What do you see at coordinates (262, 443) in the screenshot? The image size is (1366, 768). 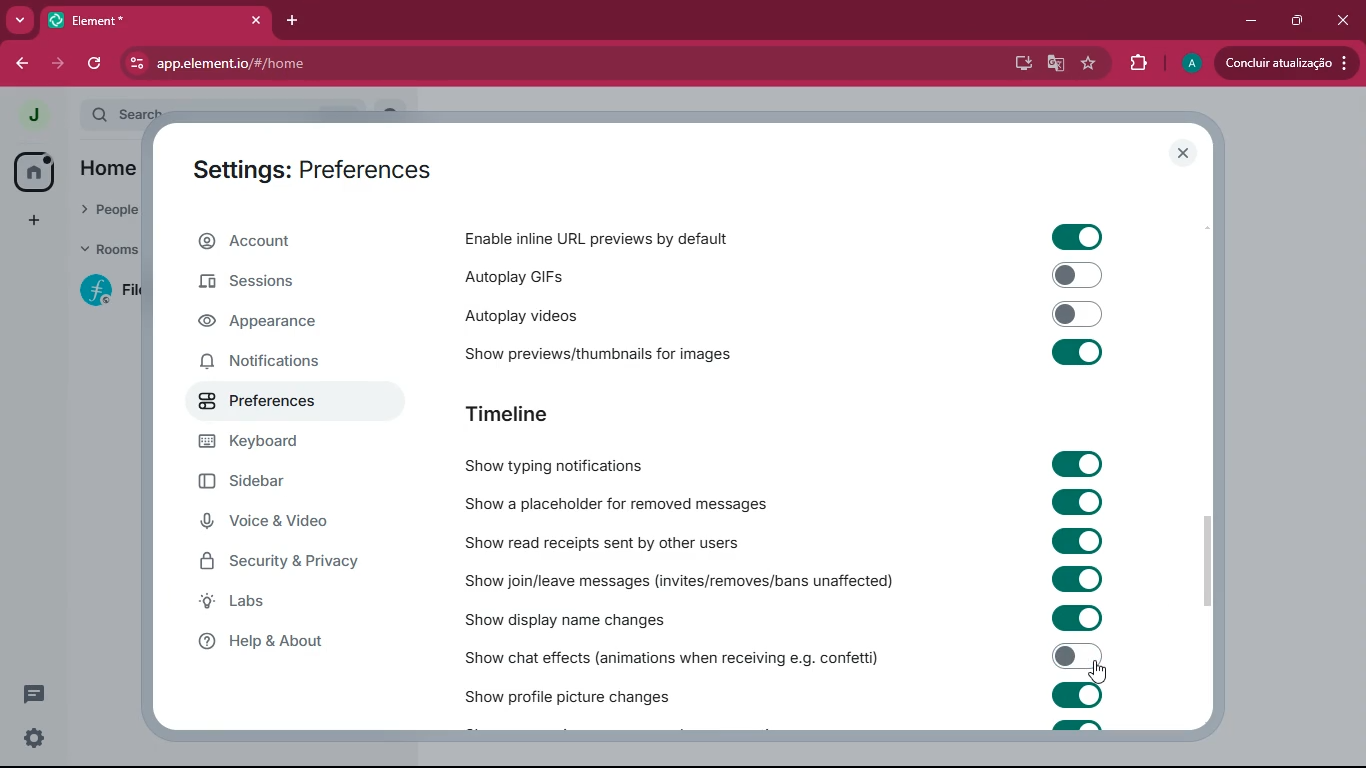 I see `keyboard` at bounding box center [262, 443].